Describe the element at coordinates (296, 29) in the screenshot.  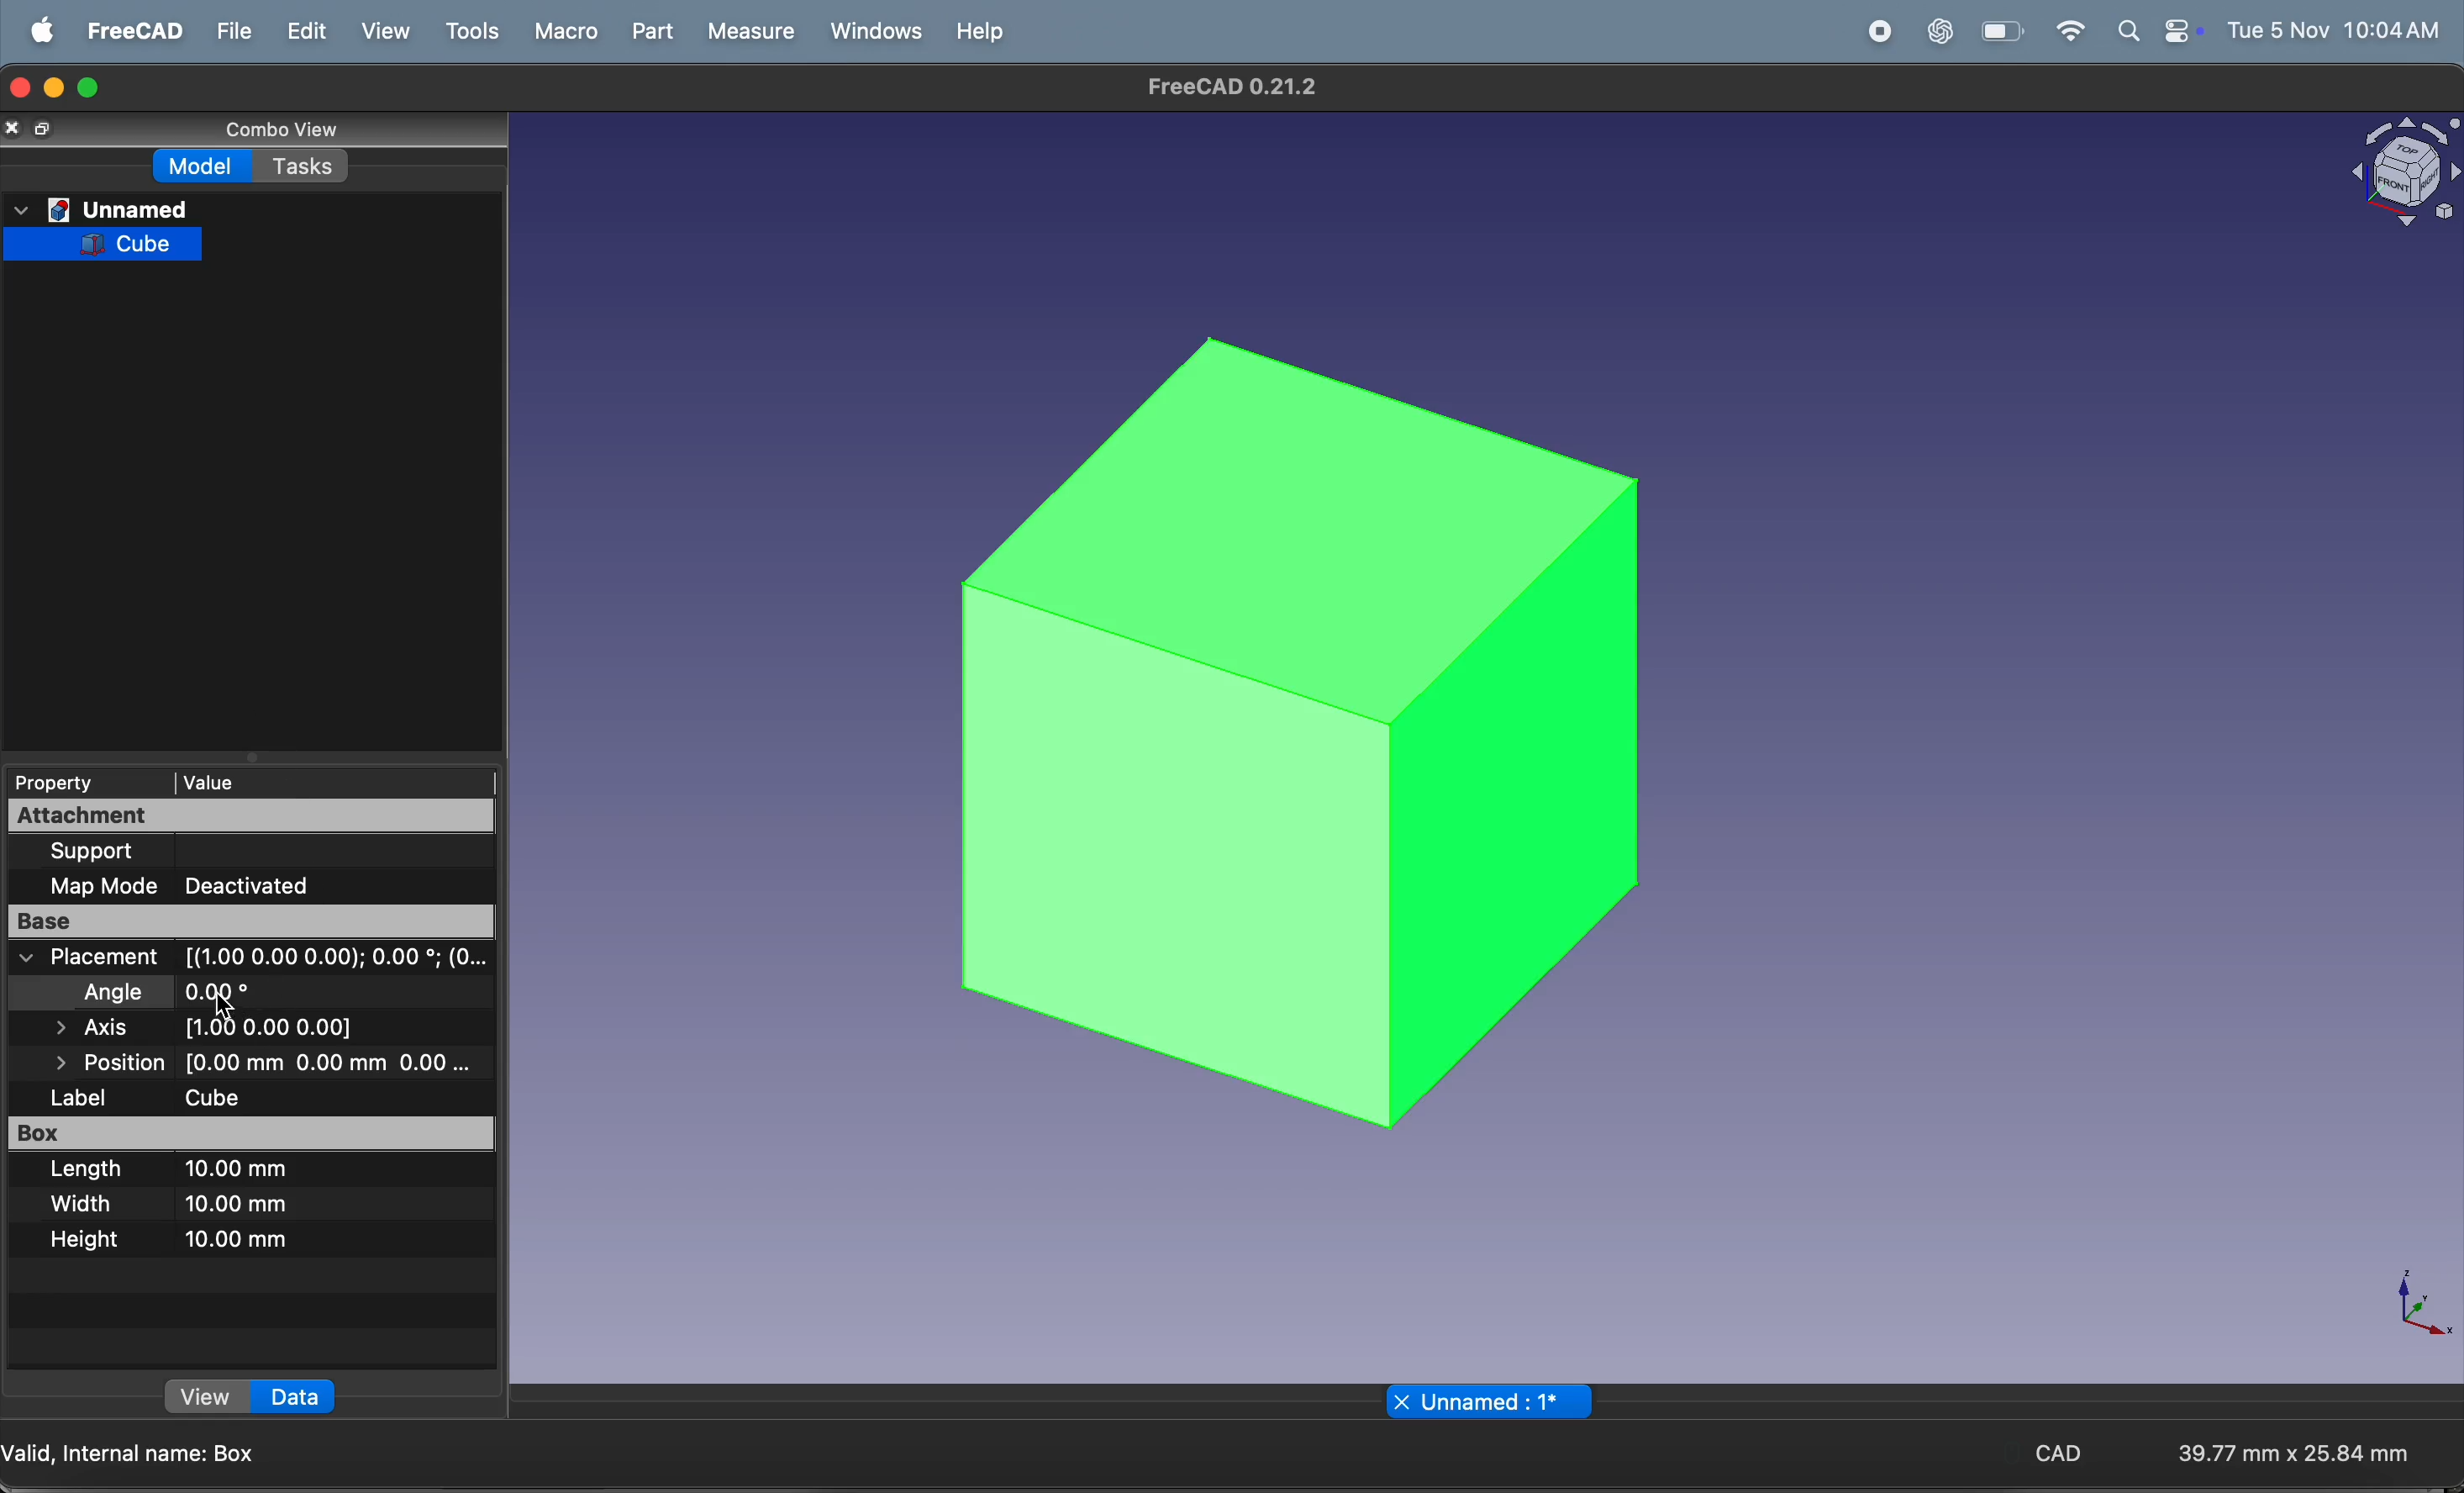
I see `edit` at that location.